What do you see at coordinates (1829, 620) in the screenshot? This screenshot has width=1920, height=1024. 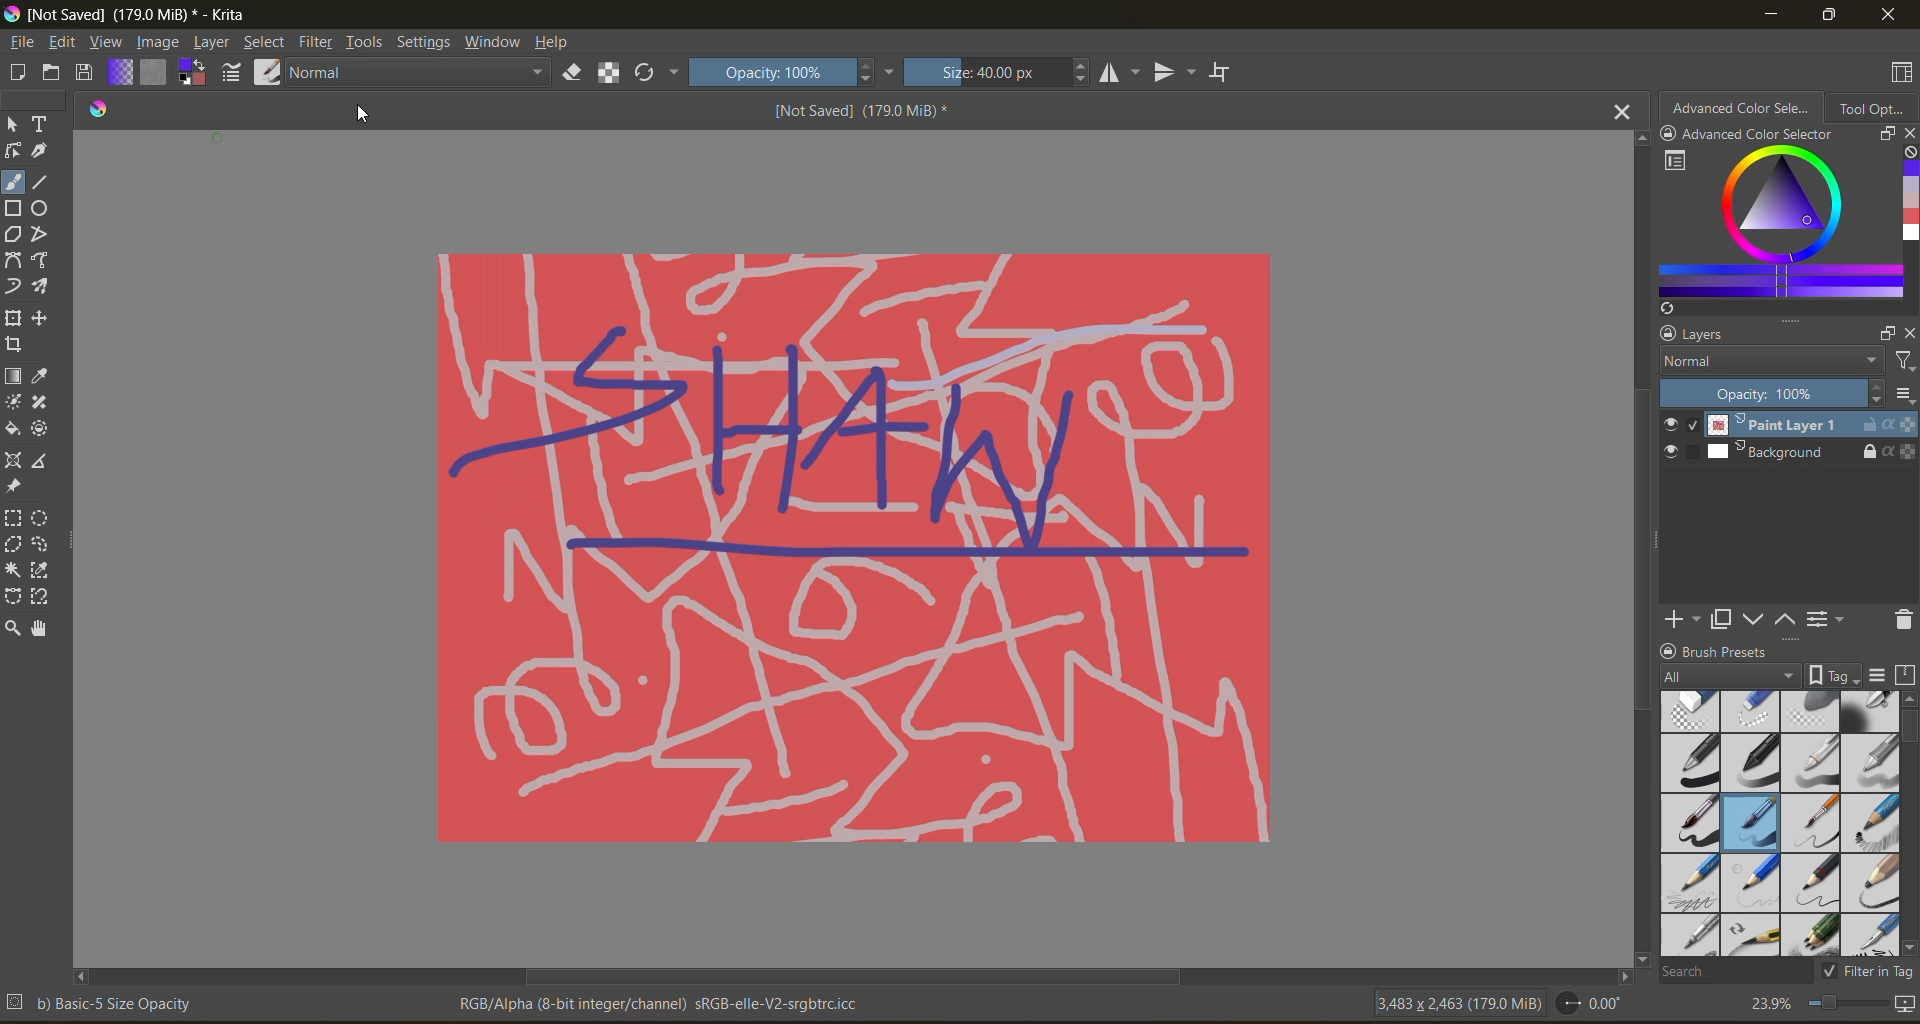 I see `view/change layer` at bounding box center [1829, 620].